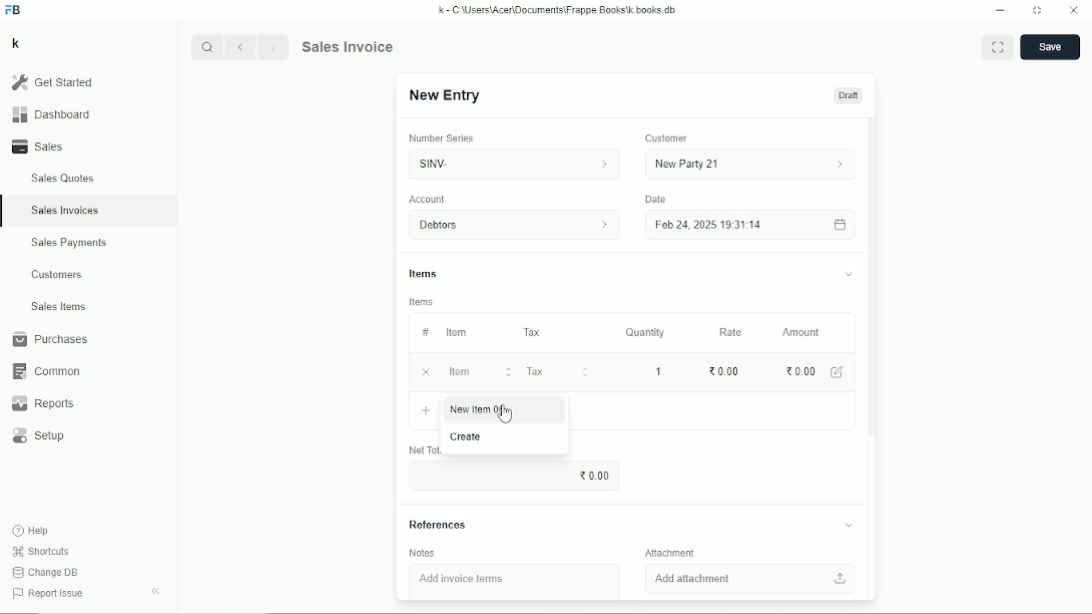 The height and width of the screenshot is (614, 1092). What do you see at coordinates (559, 9) in the screenshot?
I see `k - C\Users\Acer\Documents\Frappe Books\k books db` at bounding box center [559, 9].